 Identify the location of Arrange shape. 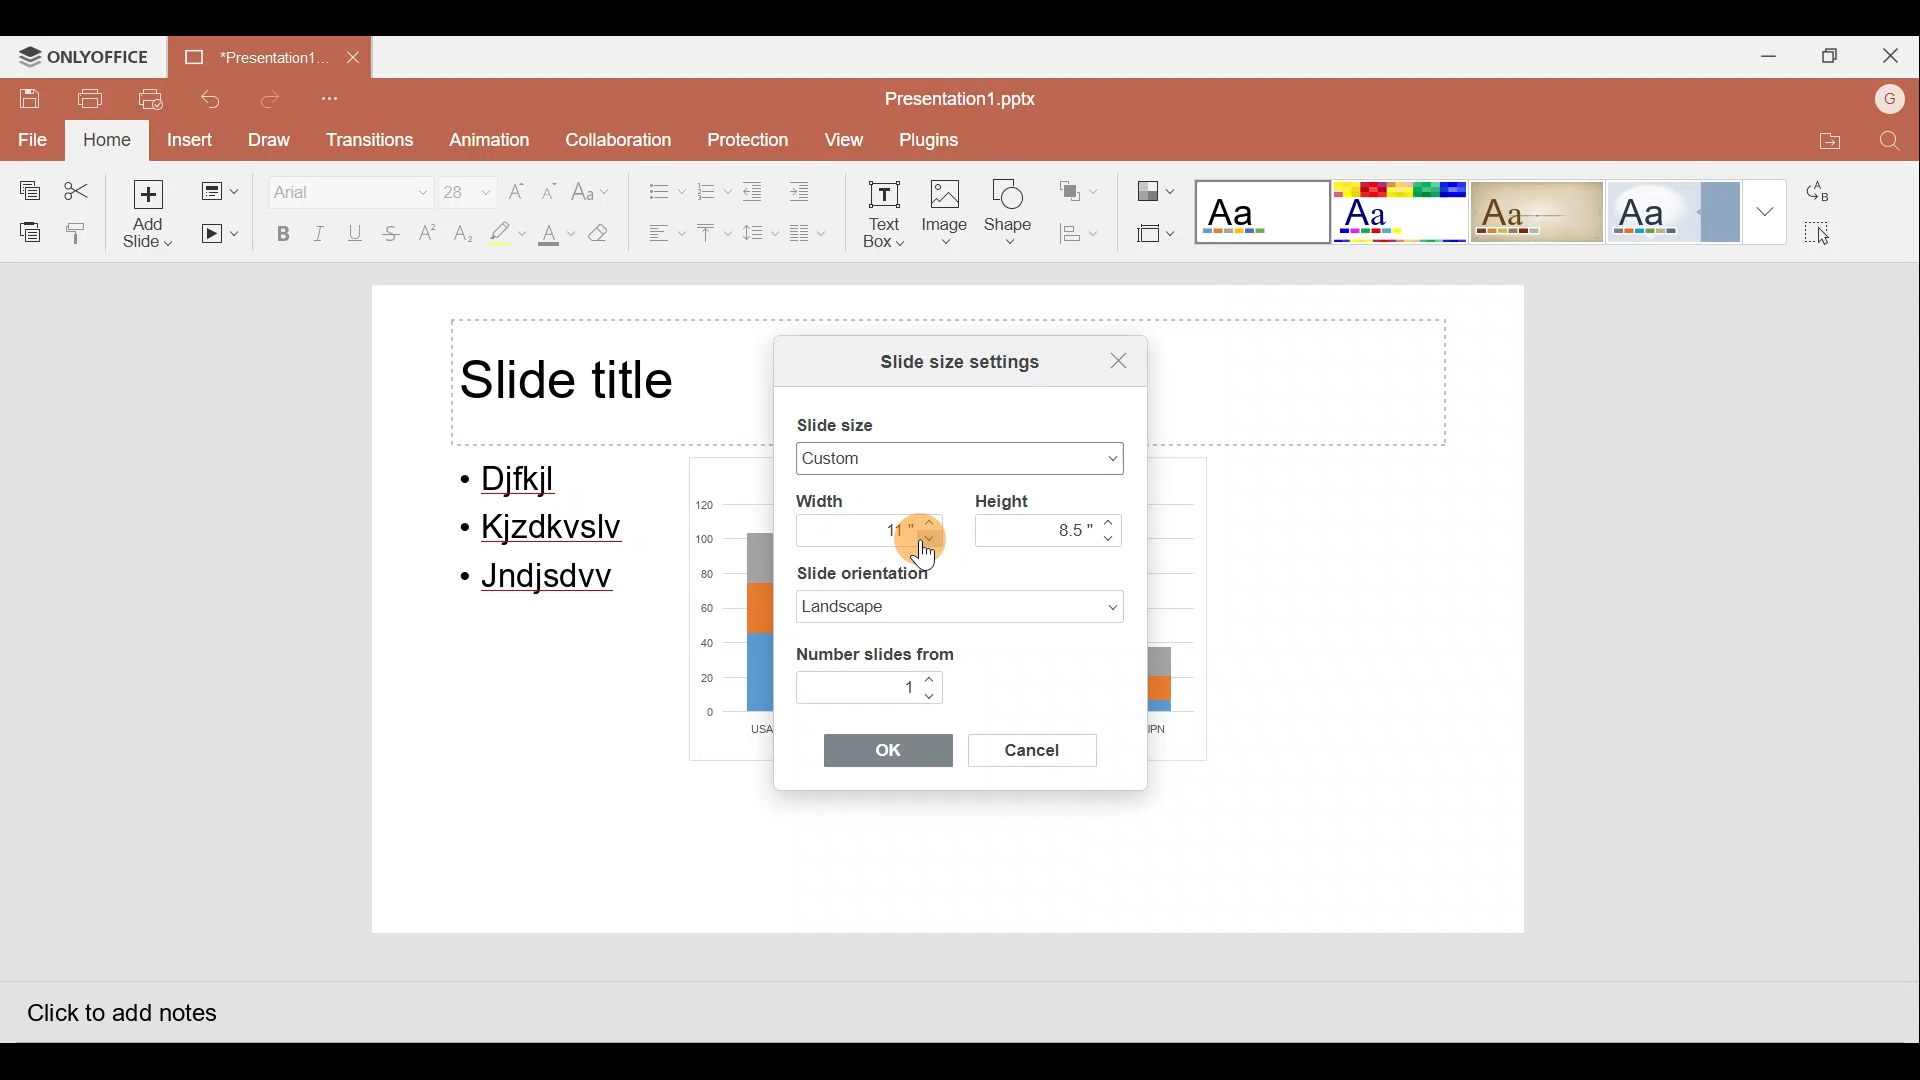
(1081, 184).